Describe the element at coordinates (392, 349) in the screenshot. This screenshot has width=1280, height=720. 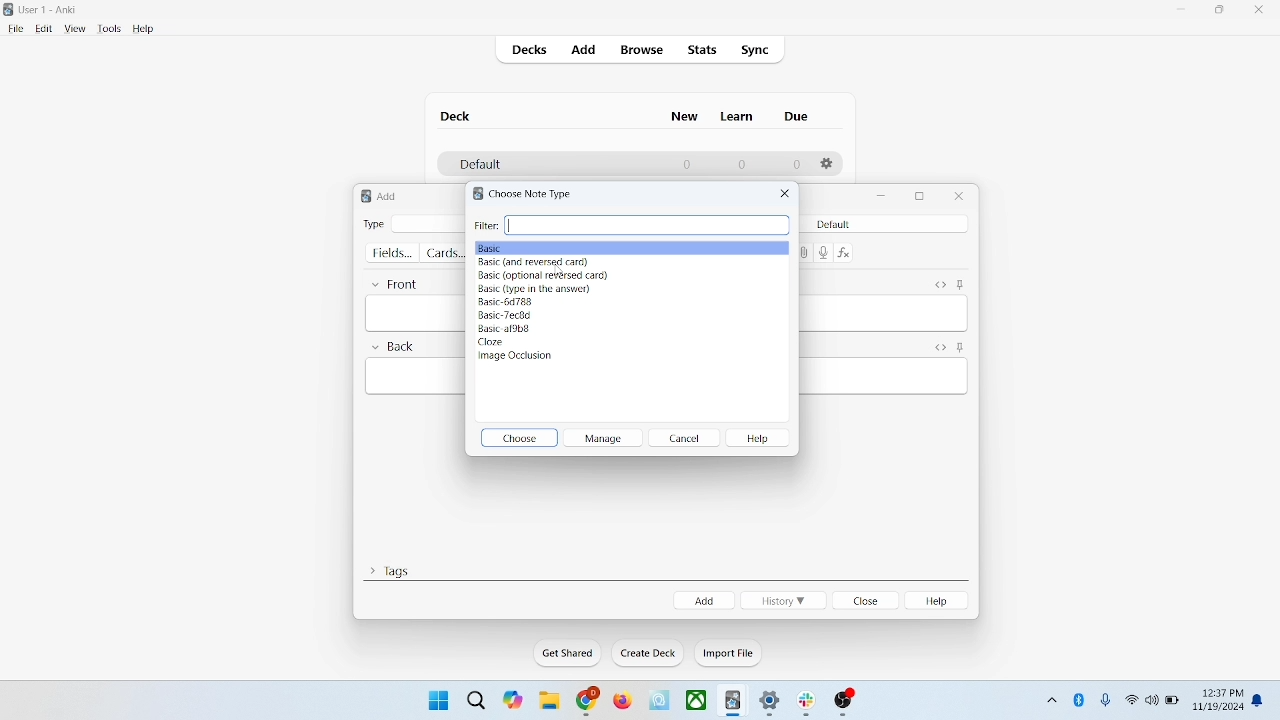
I see `back` at that location.